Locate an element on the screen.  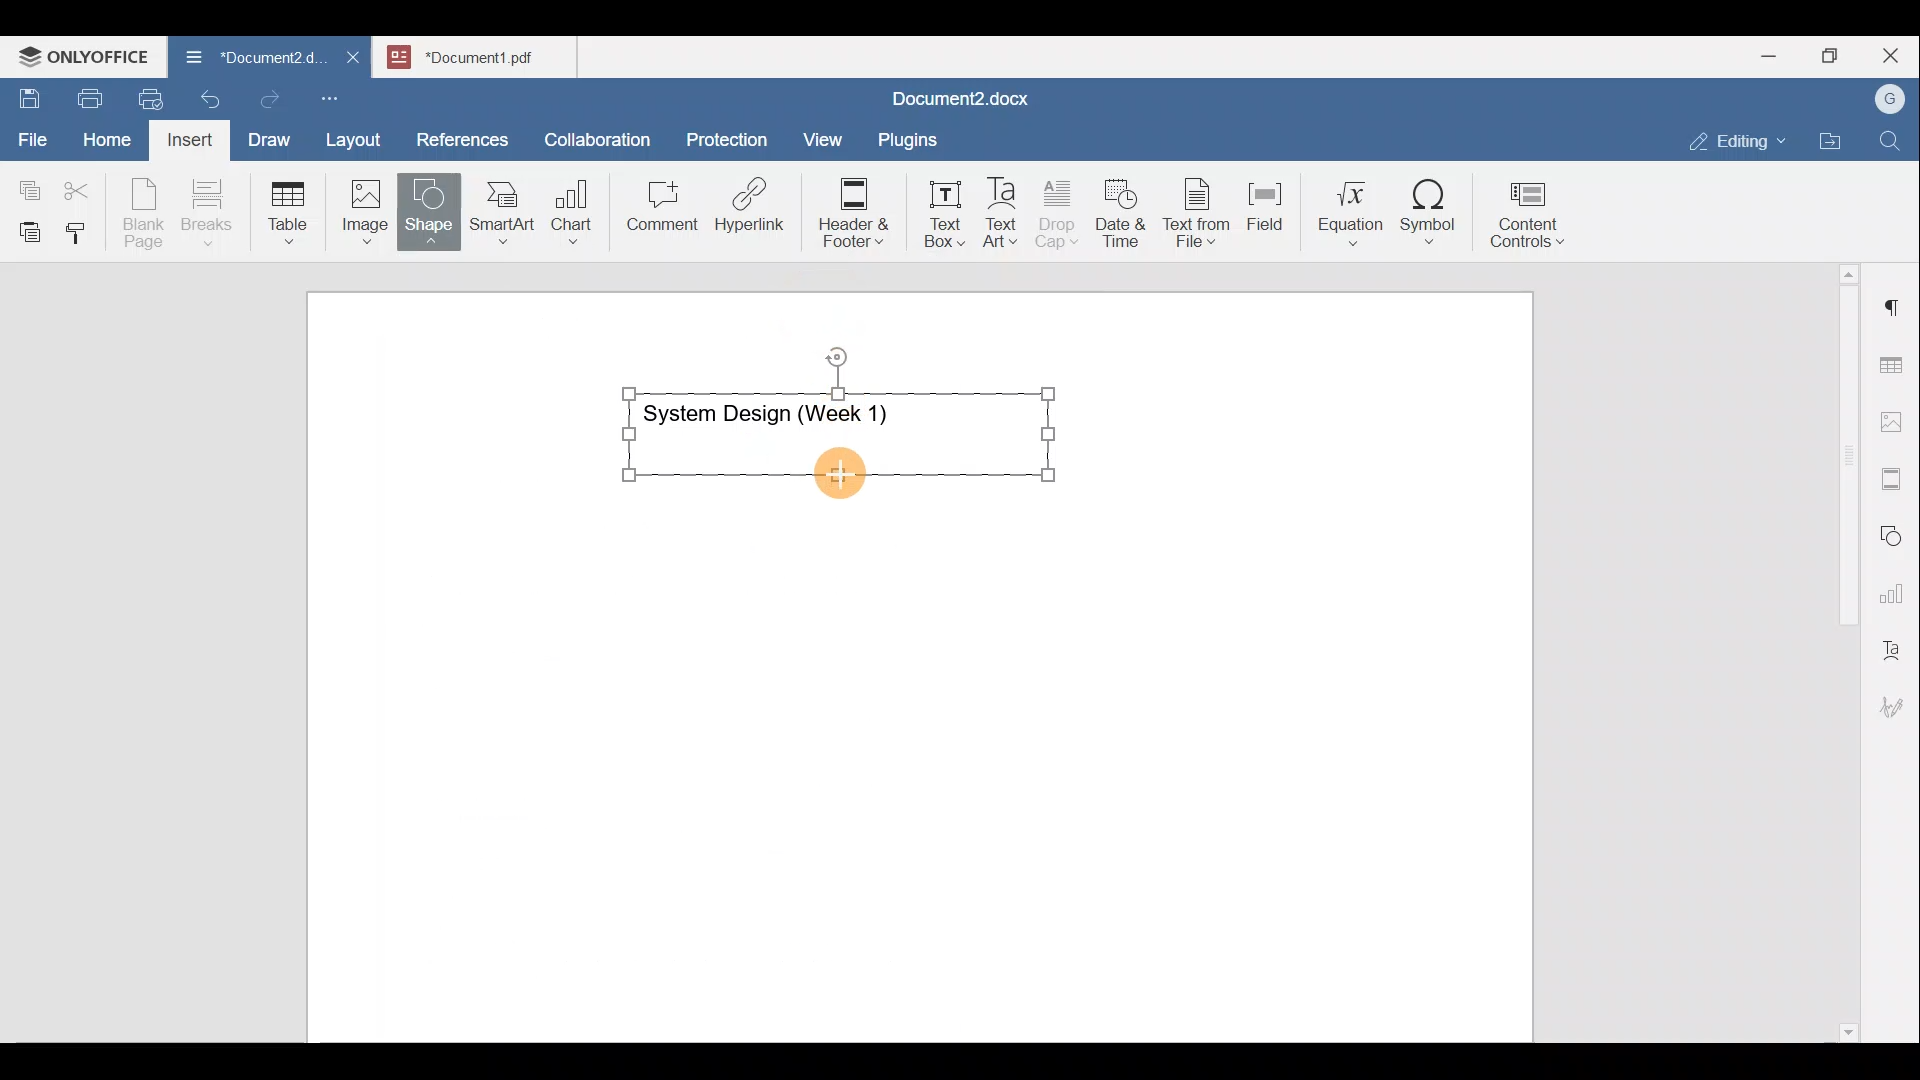
Equation is located at coordinates (1355, 212).